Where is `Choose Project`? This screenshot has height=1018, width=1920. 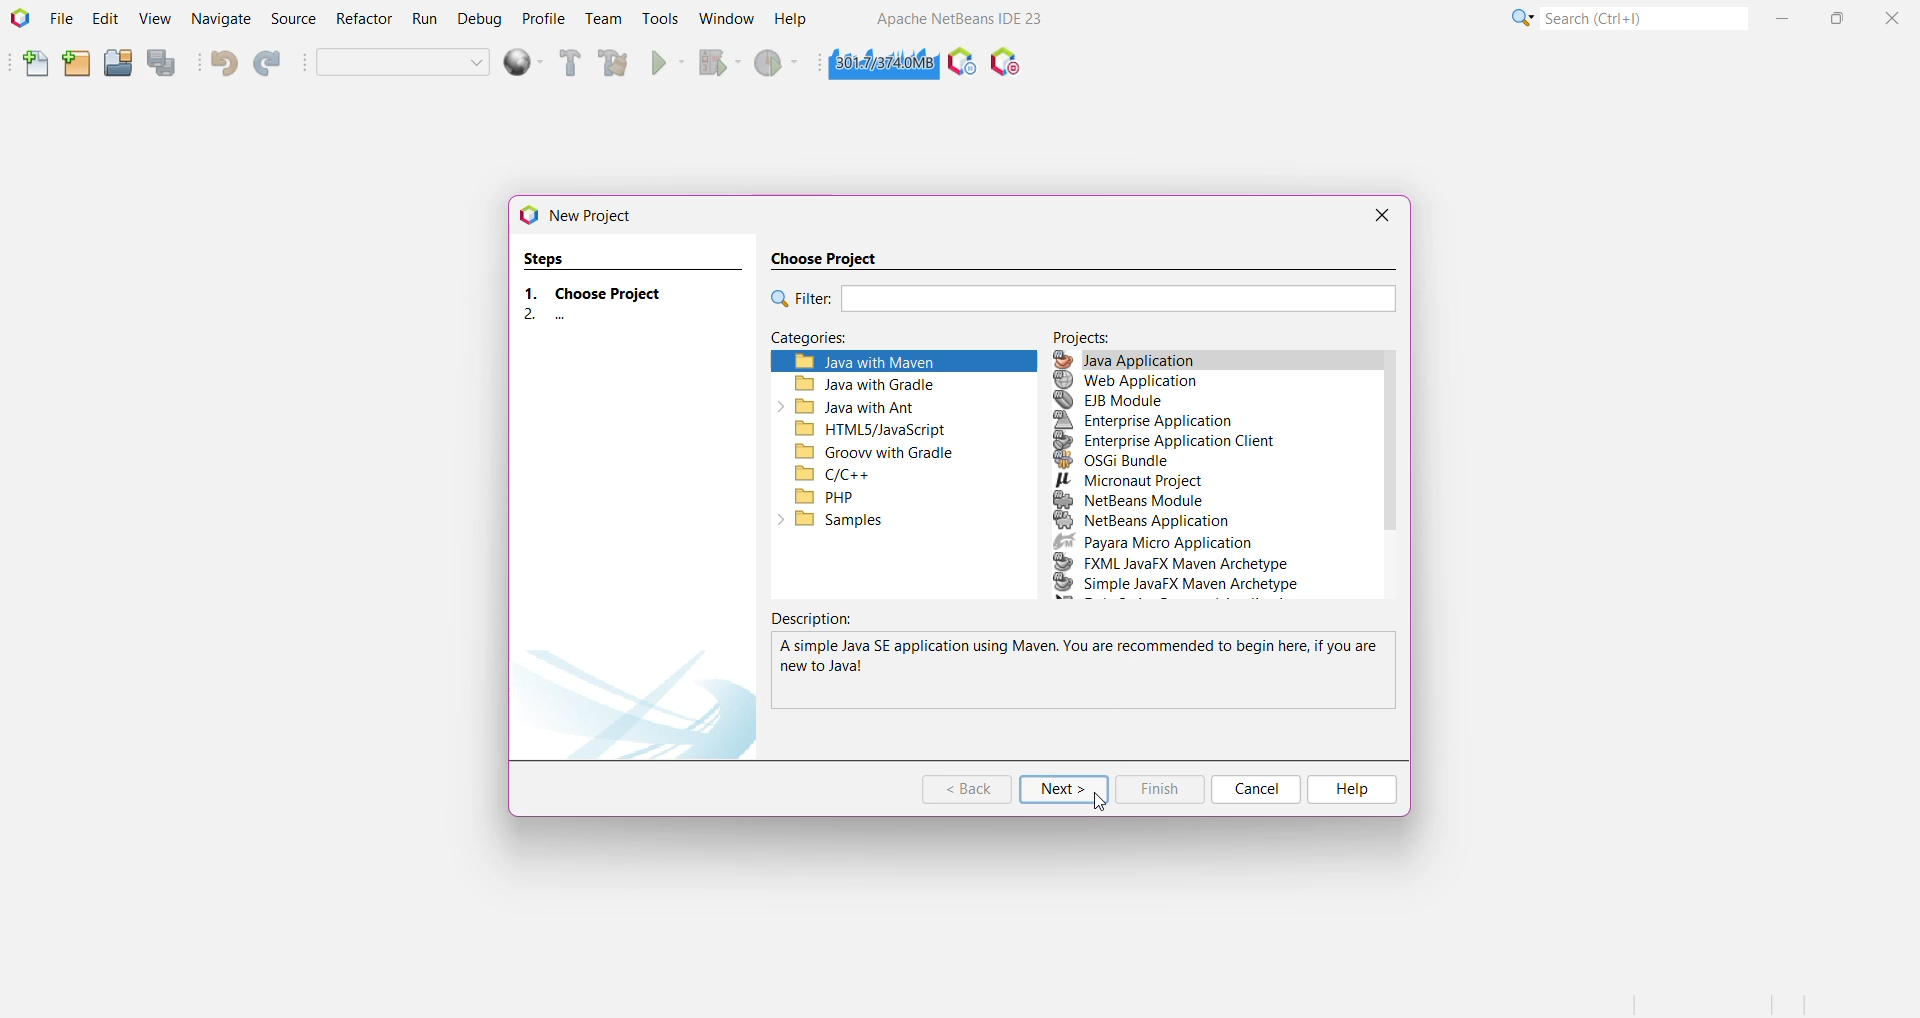 Choose Project is located at coordinates (828, 259).